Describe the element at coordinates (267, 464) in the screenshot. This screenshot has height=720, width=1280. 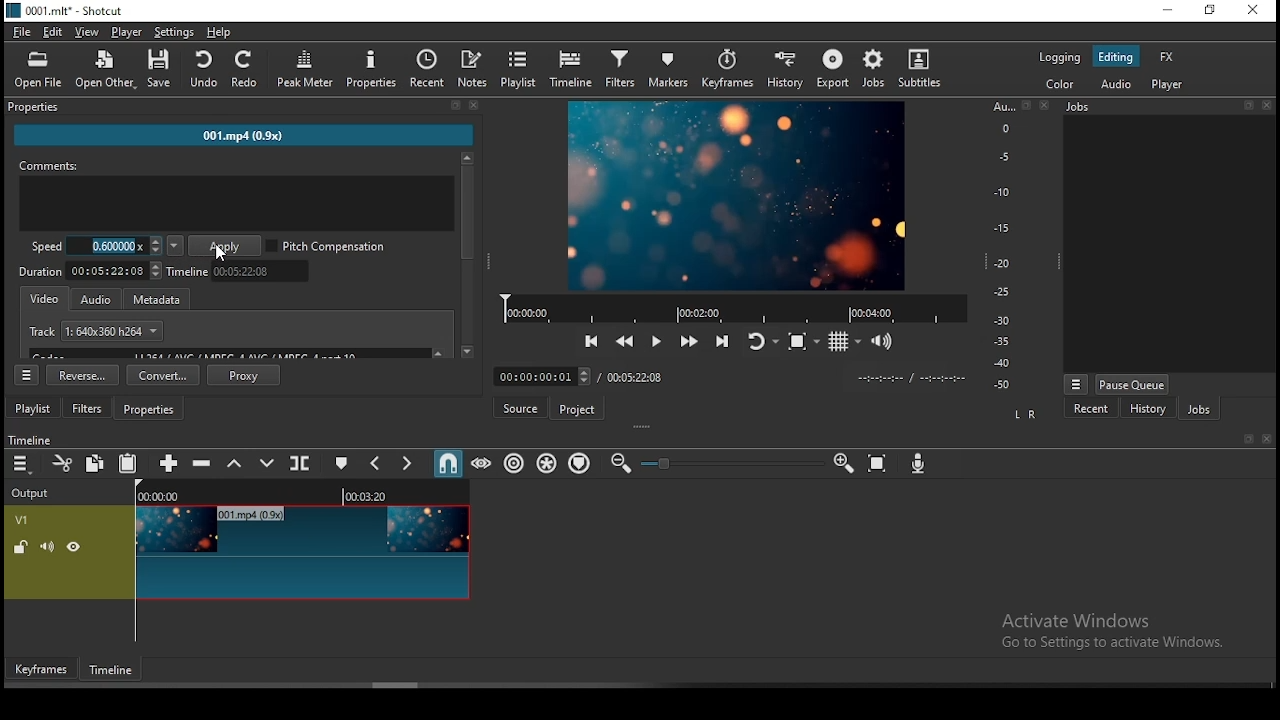
I see `overwrite` at that location.